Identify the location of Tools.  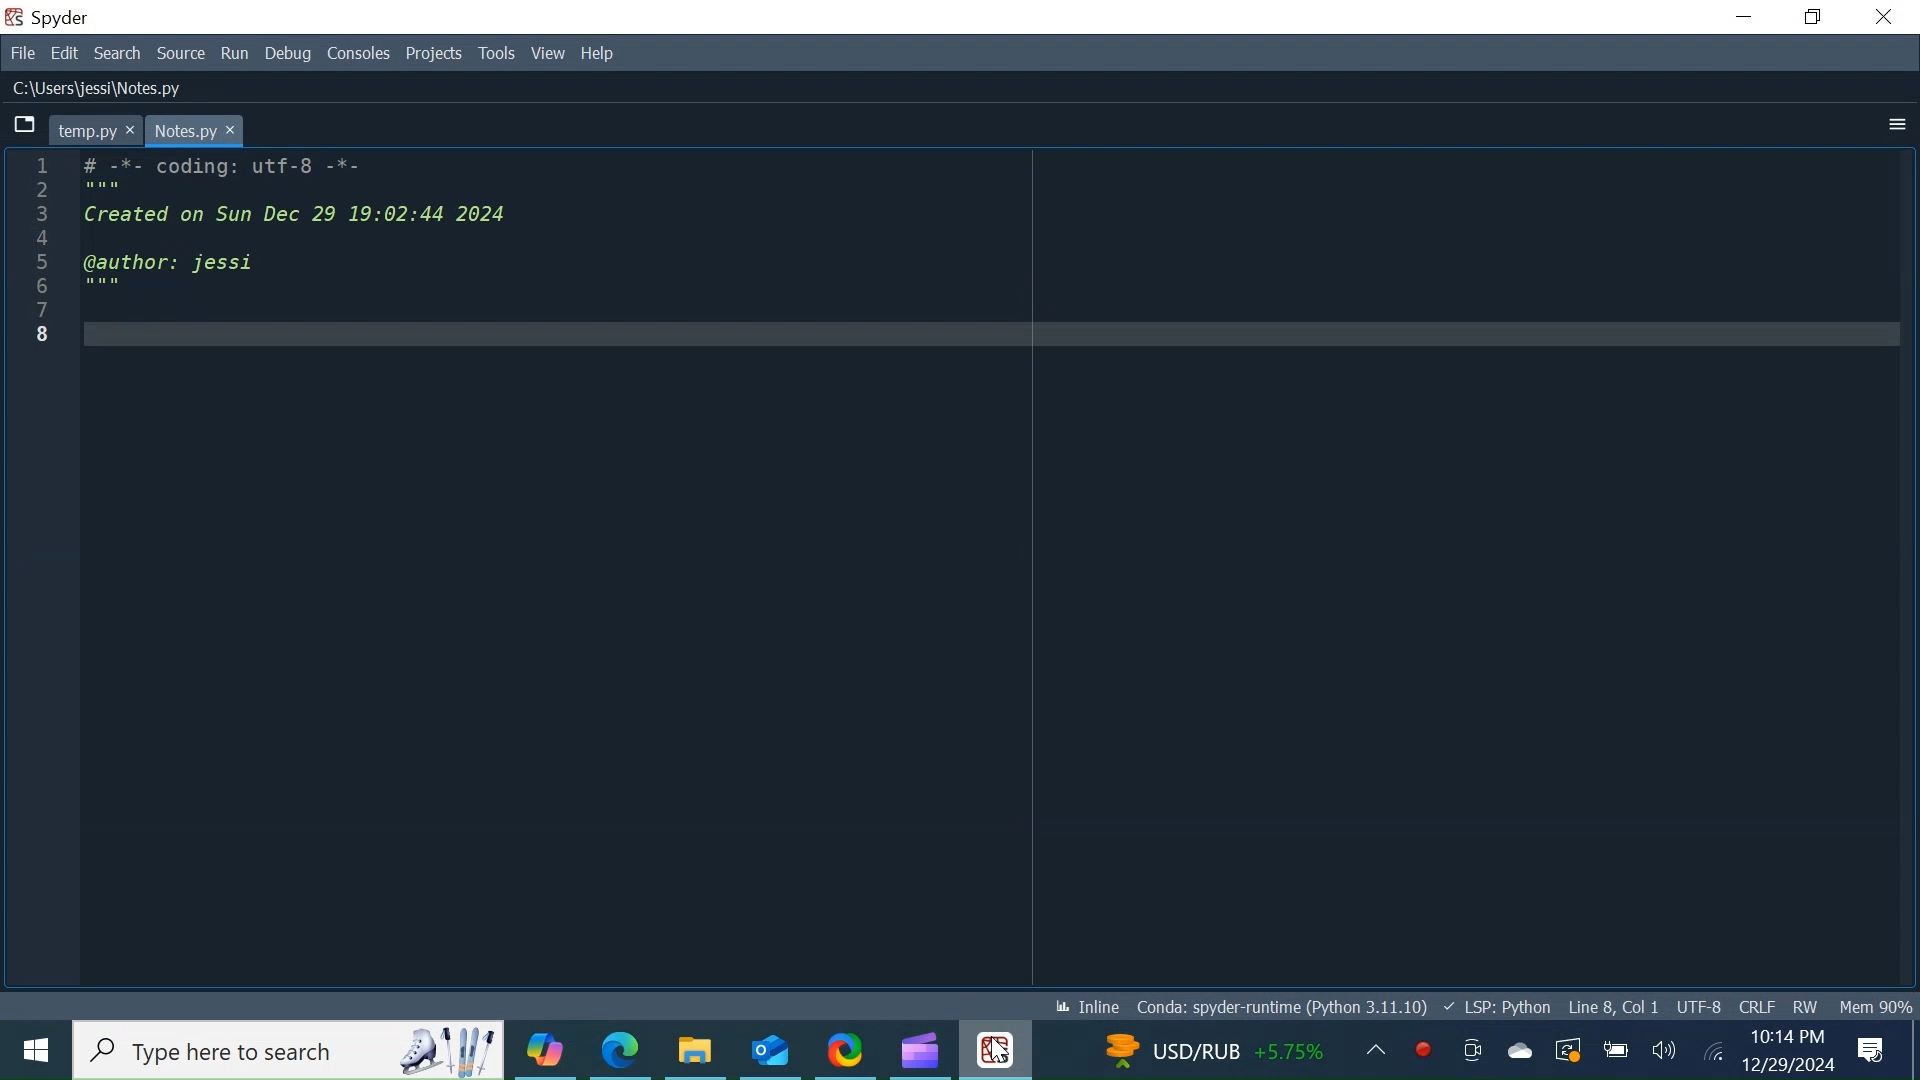
(496, 51).